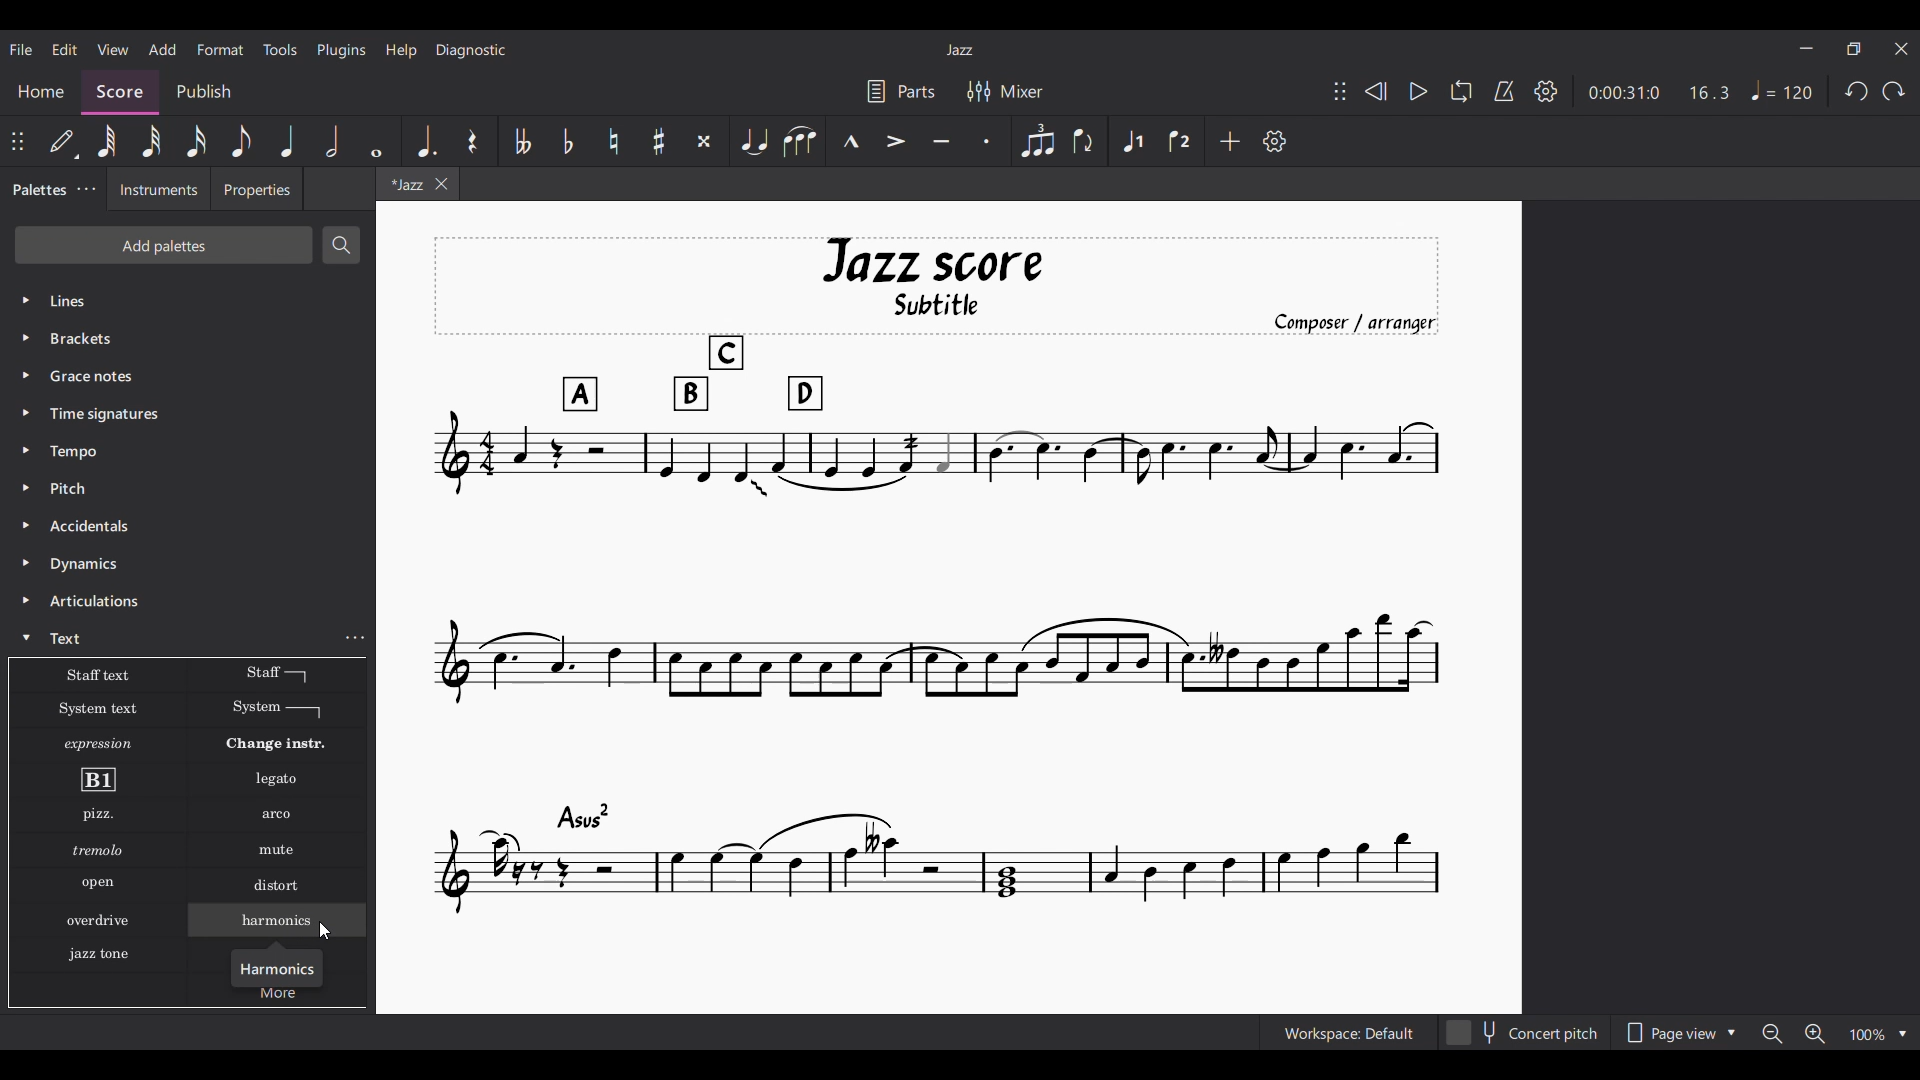 The width and height of the screenshot is (1920, 1080). I want to click on View menu, so click(113, 50).